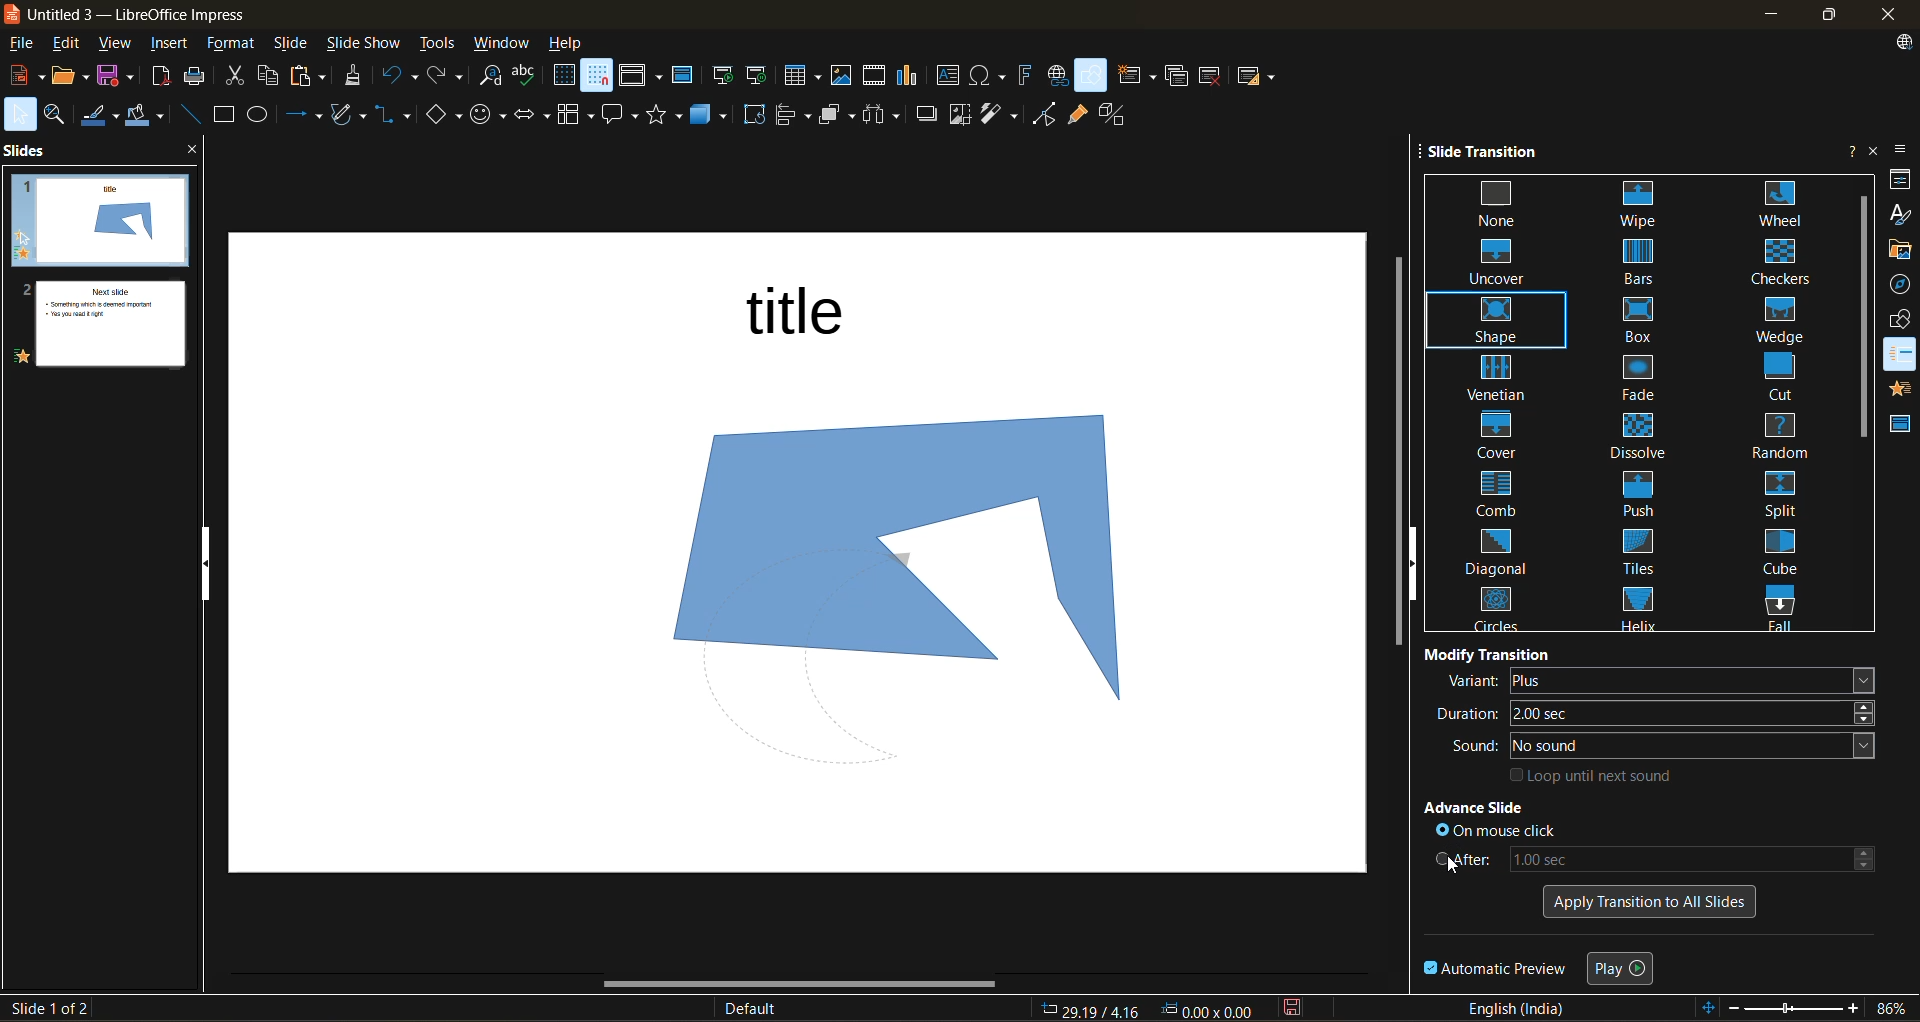 This screenshot has height=1022, width=1920. What do you see at coordinates (238, 78) in the screenshot?
I see `cut` at bounding box center [238, 78].